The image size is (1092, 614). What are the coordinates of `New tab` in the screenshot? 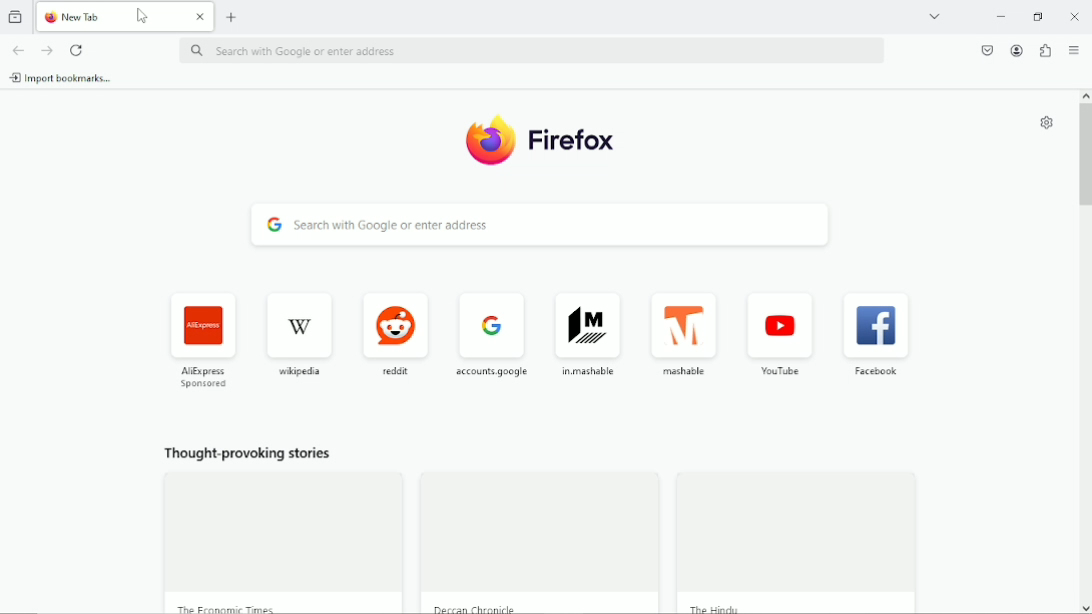 It's located at (232, 16).